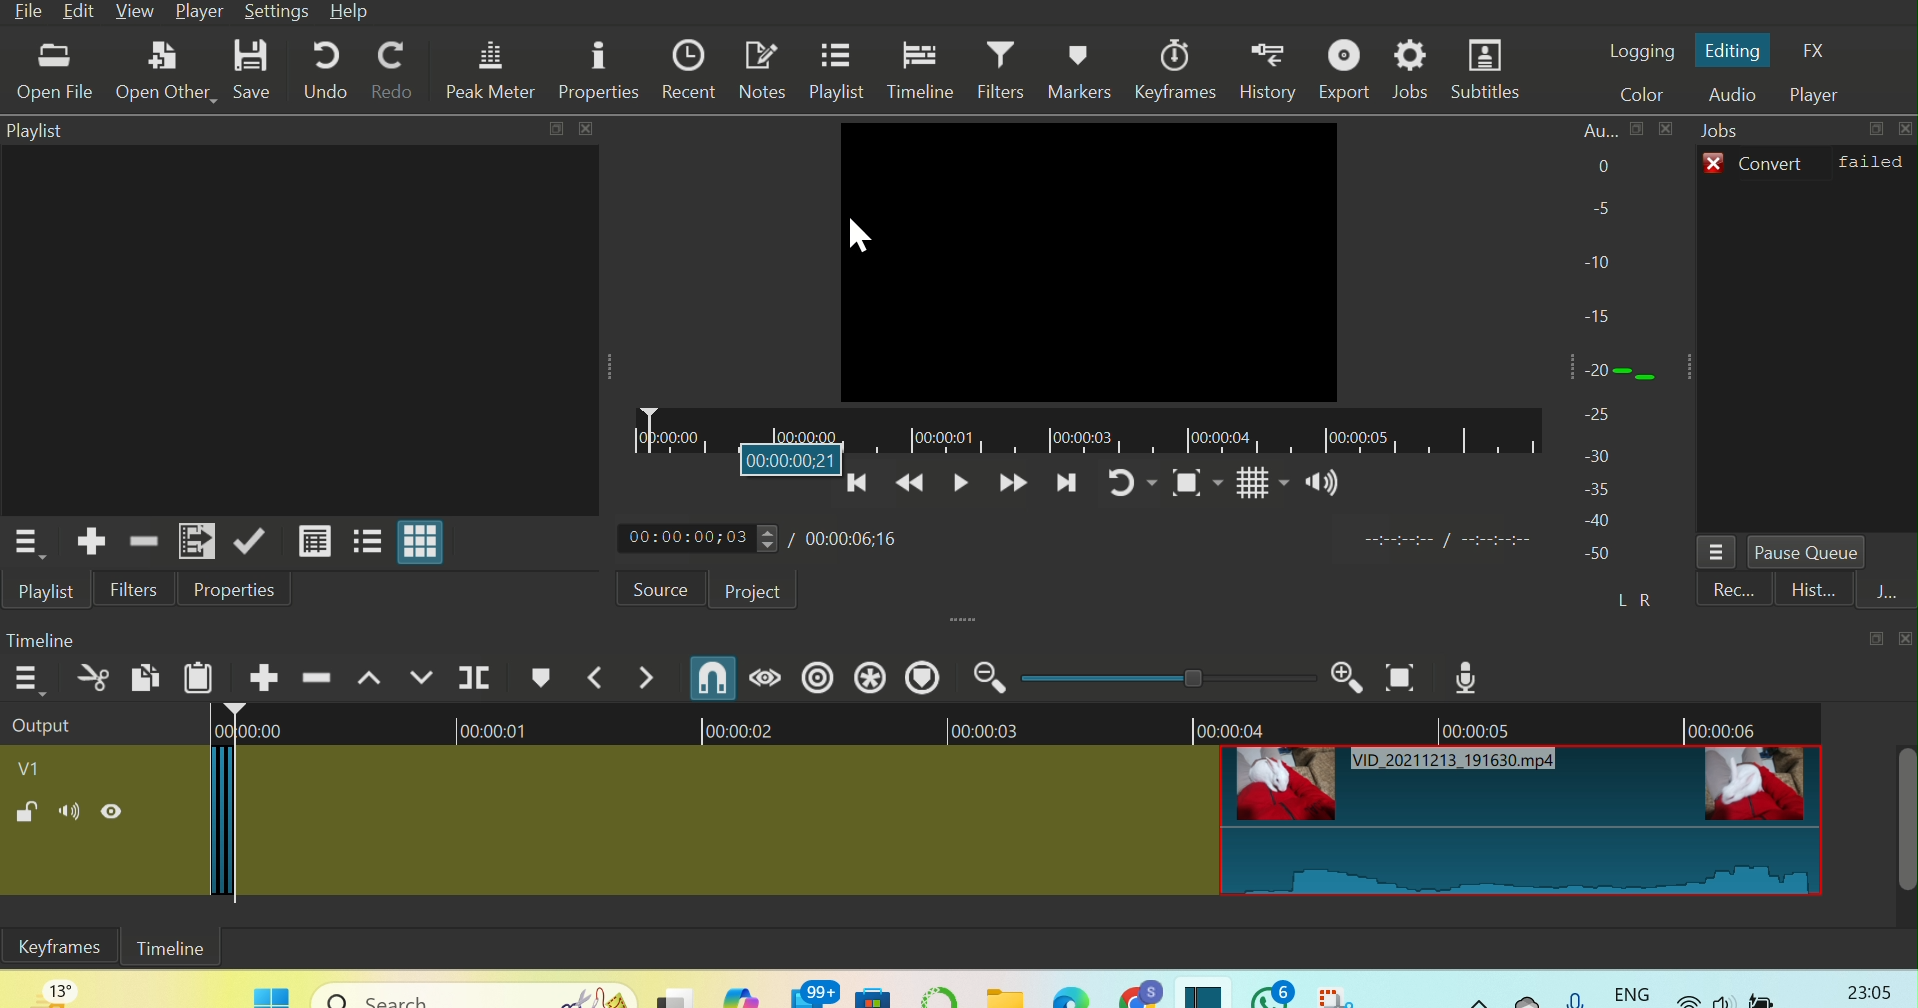 Image resolution: width=1918 pixels, height=1008 pixels. Describe the element at coordinates (1636, 97) in the screenshot. I see `Color` at that location.